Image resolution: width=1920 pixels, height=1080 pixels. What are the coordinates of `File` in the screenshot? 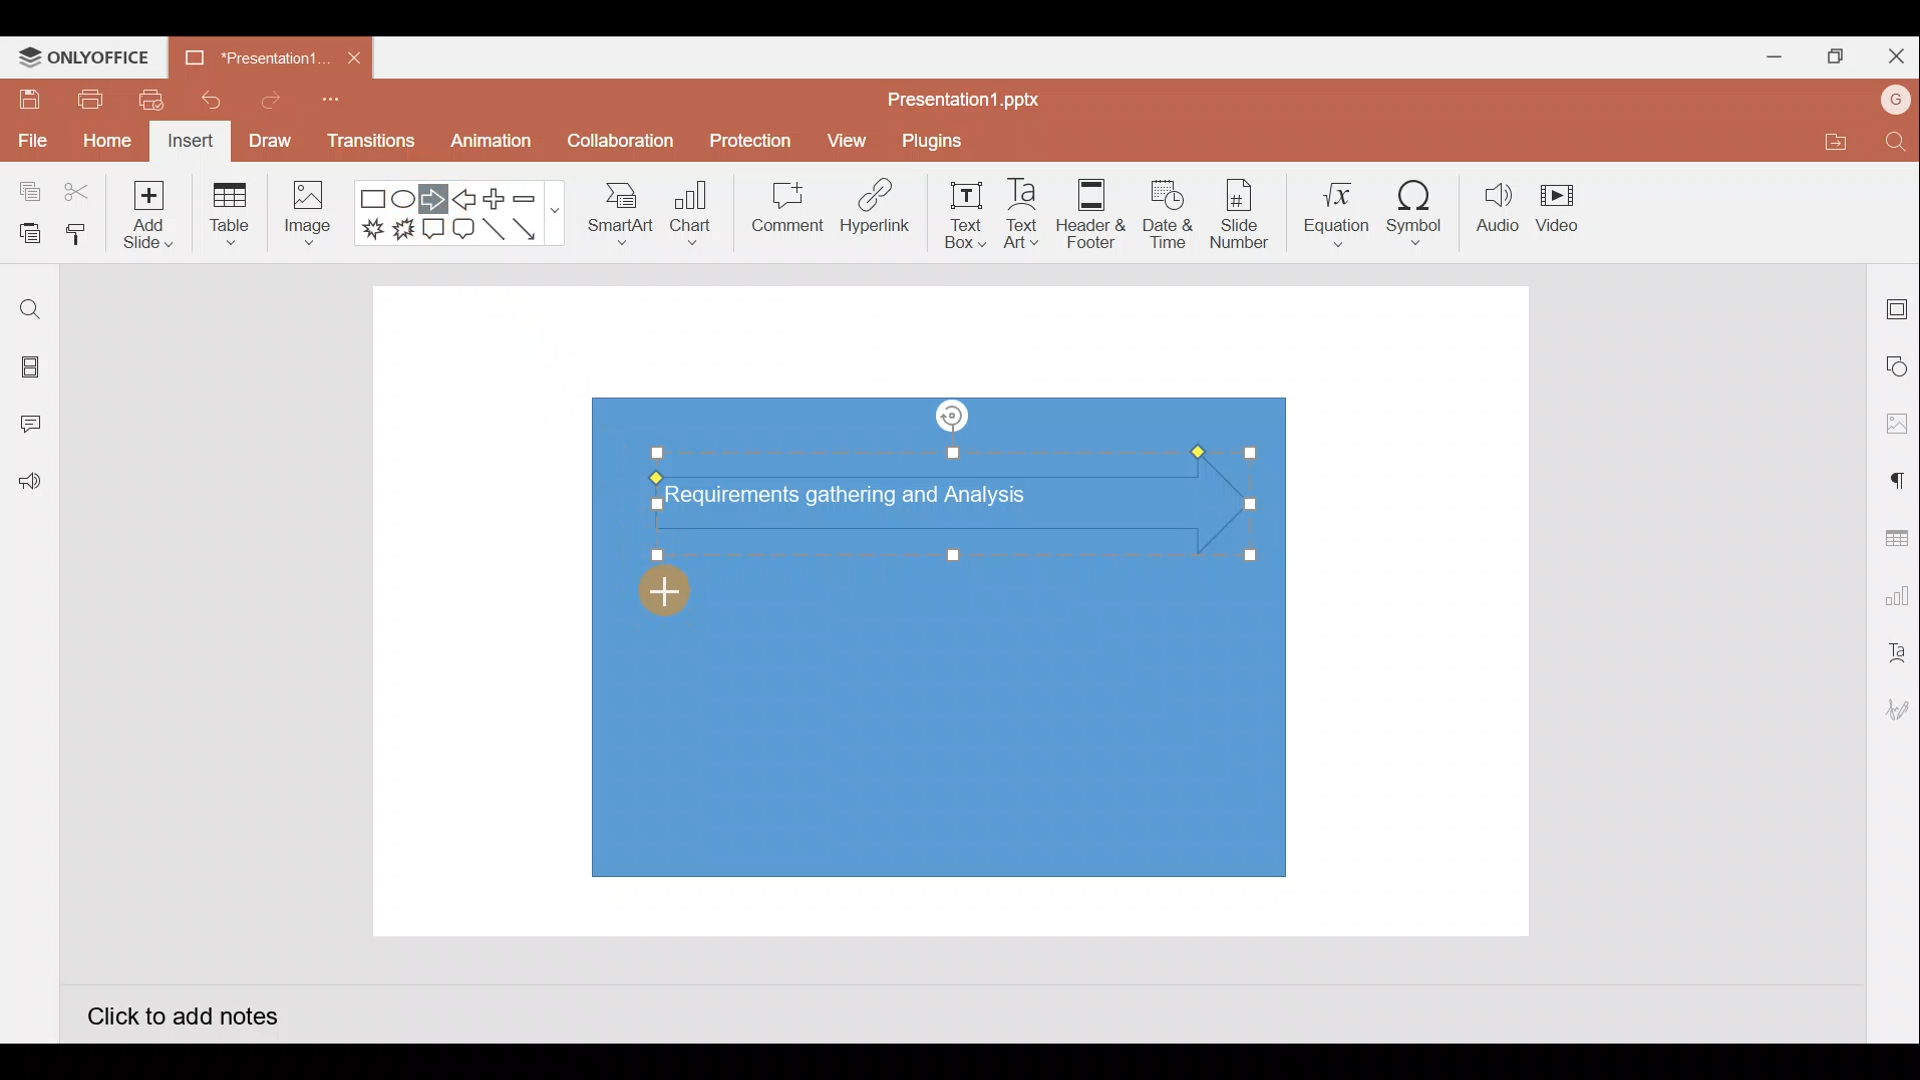 It's located at (30, 137).